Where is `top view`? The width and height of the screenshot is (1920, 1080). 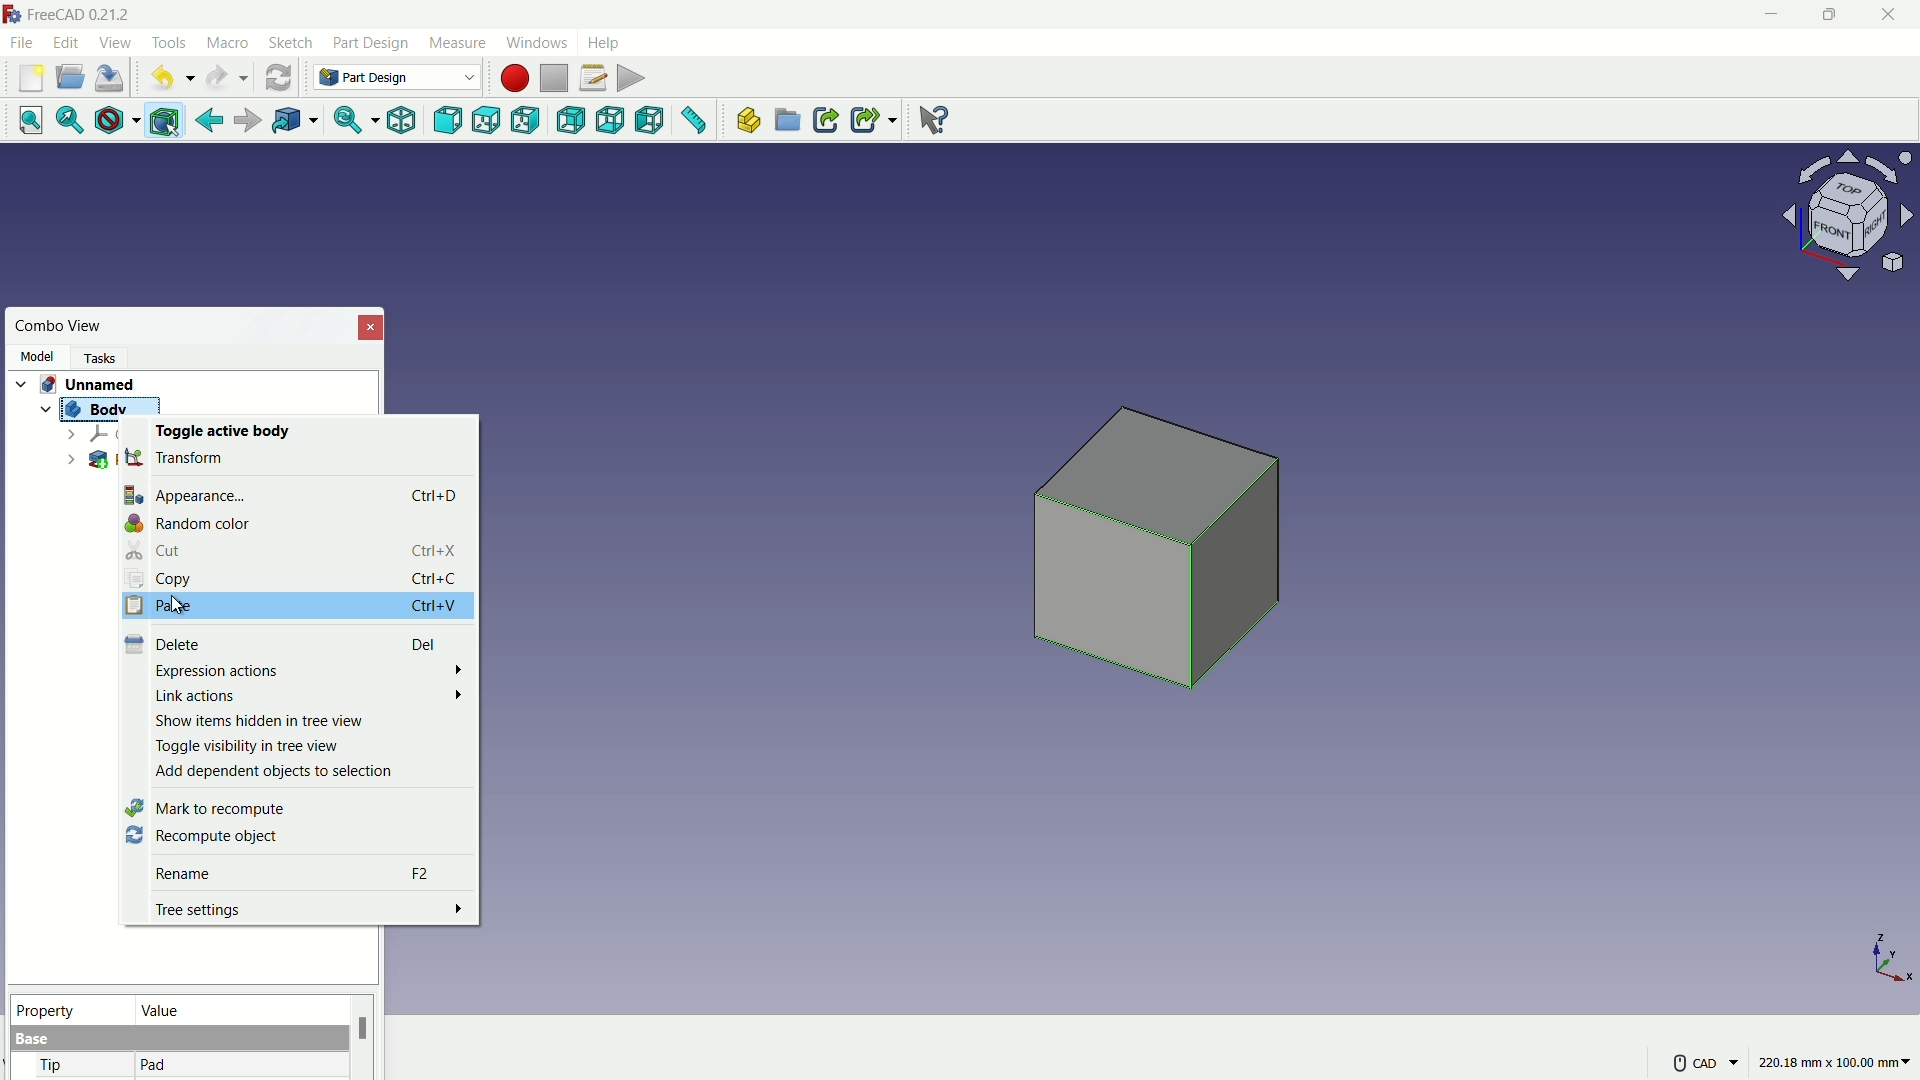
top view is located at coordinates (490, 120).